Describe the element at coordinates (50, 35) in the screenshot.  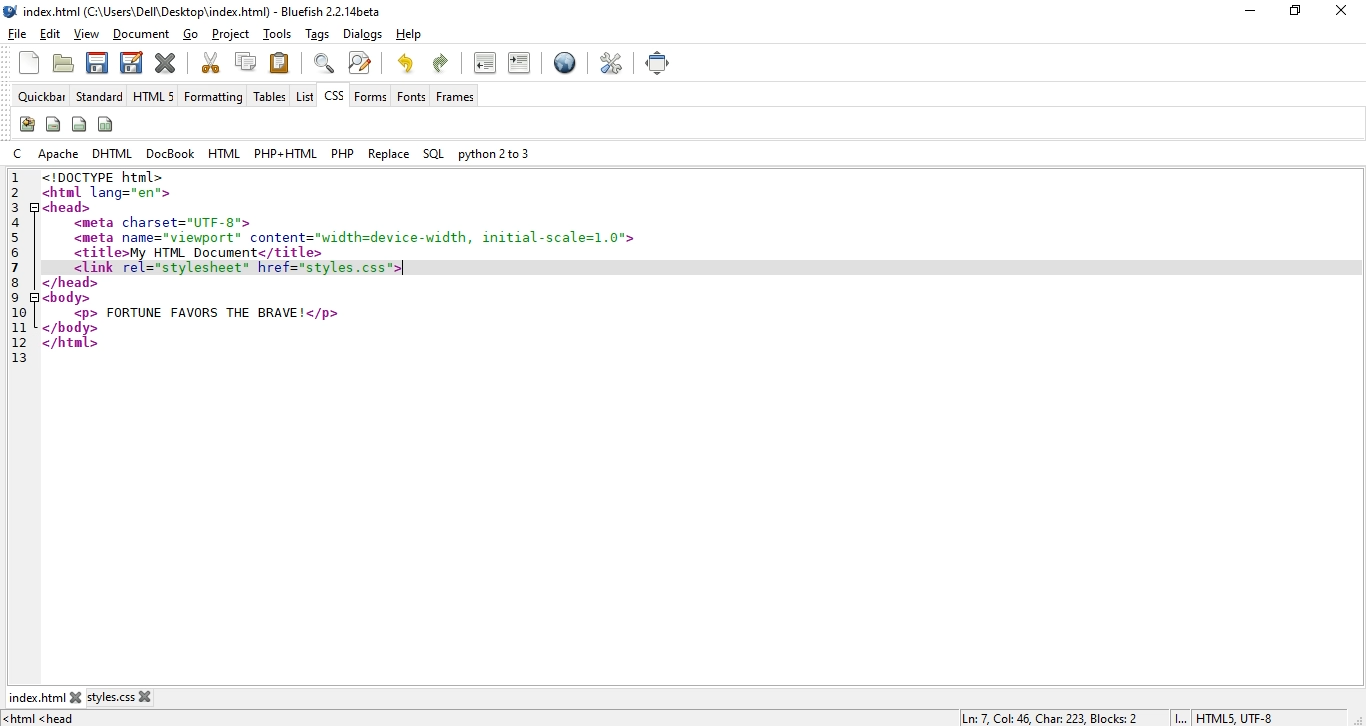
I see `edit` at that location.